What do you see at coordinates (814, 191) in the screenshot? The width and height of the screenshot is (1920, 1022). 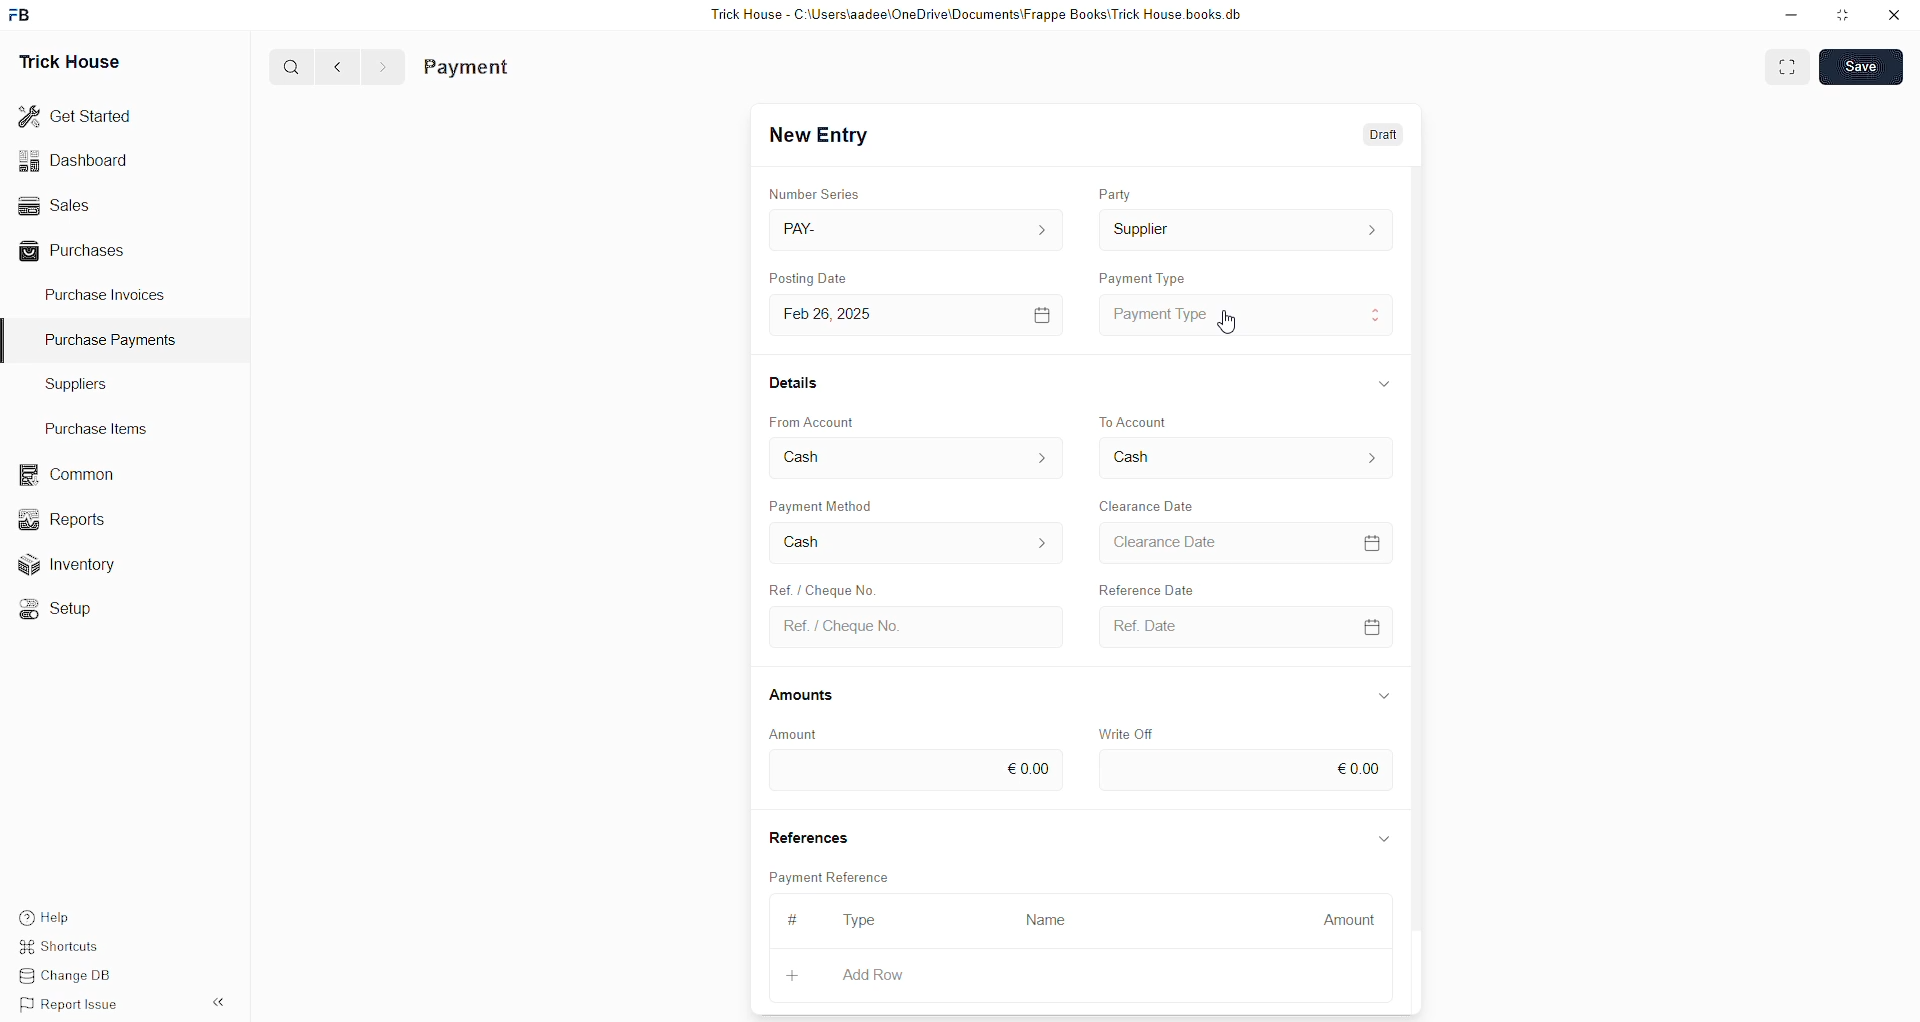 I see `Number Series` at bounding box center [814, 191].